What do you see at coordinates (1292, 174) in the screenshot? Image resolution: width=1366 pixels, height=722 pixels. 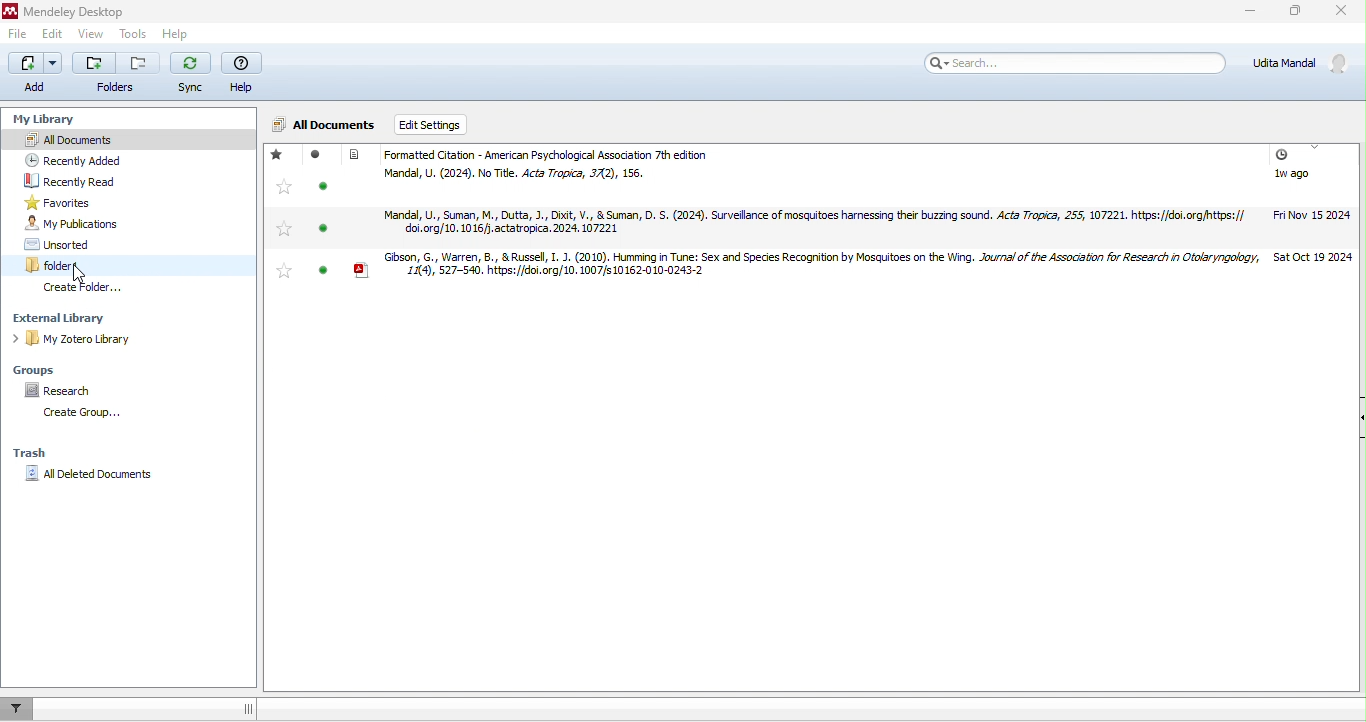 I see `1w ago` at bounding box center [1292, 174].